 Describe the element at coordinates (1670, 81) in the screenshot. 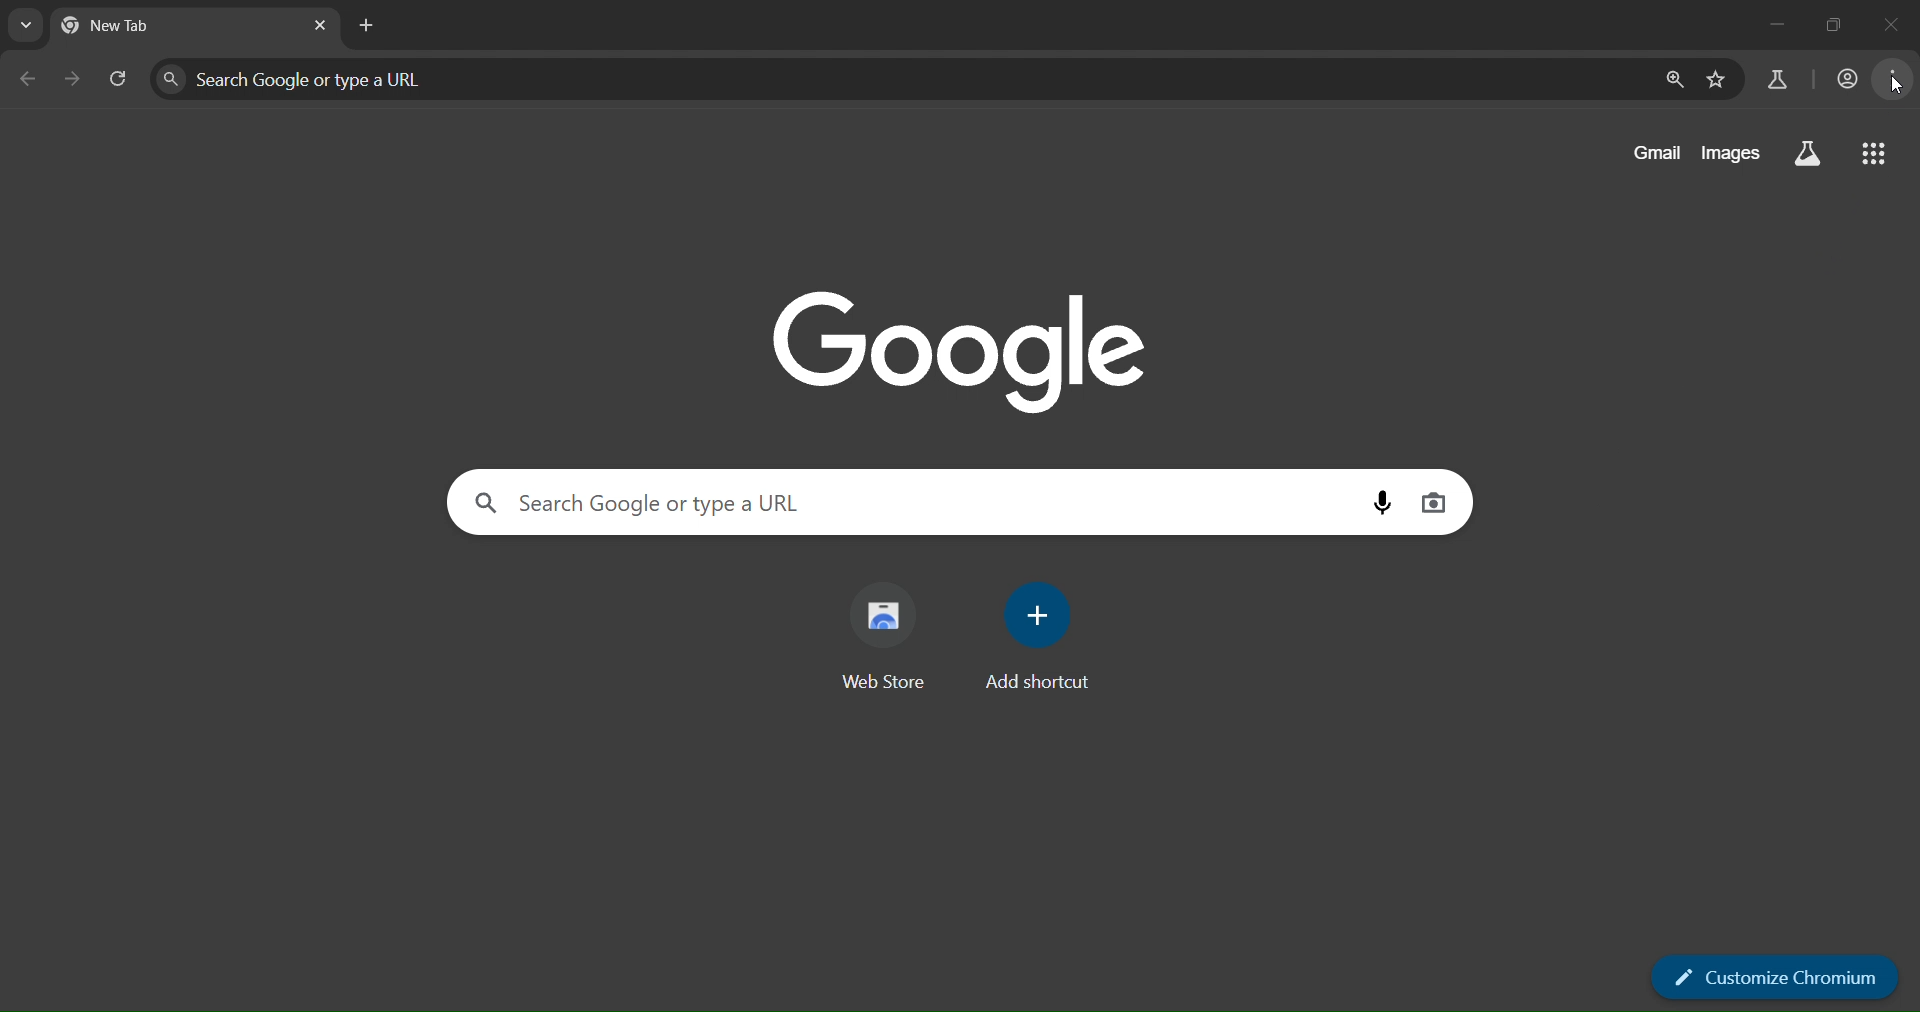

I see `zoom ` at that location.